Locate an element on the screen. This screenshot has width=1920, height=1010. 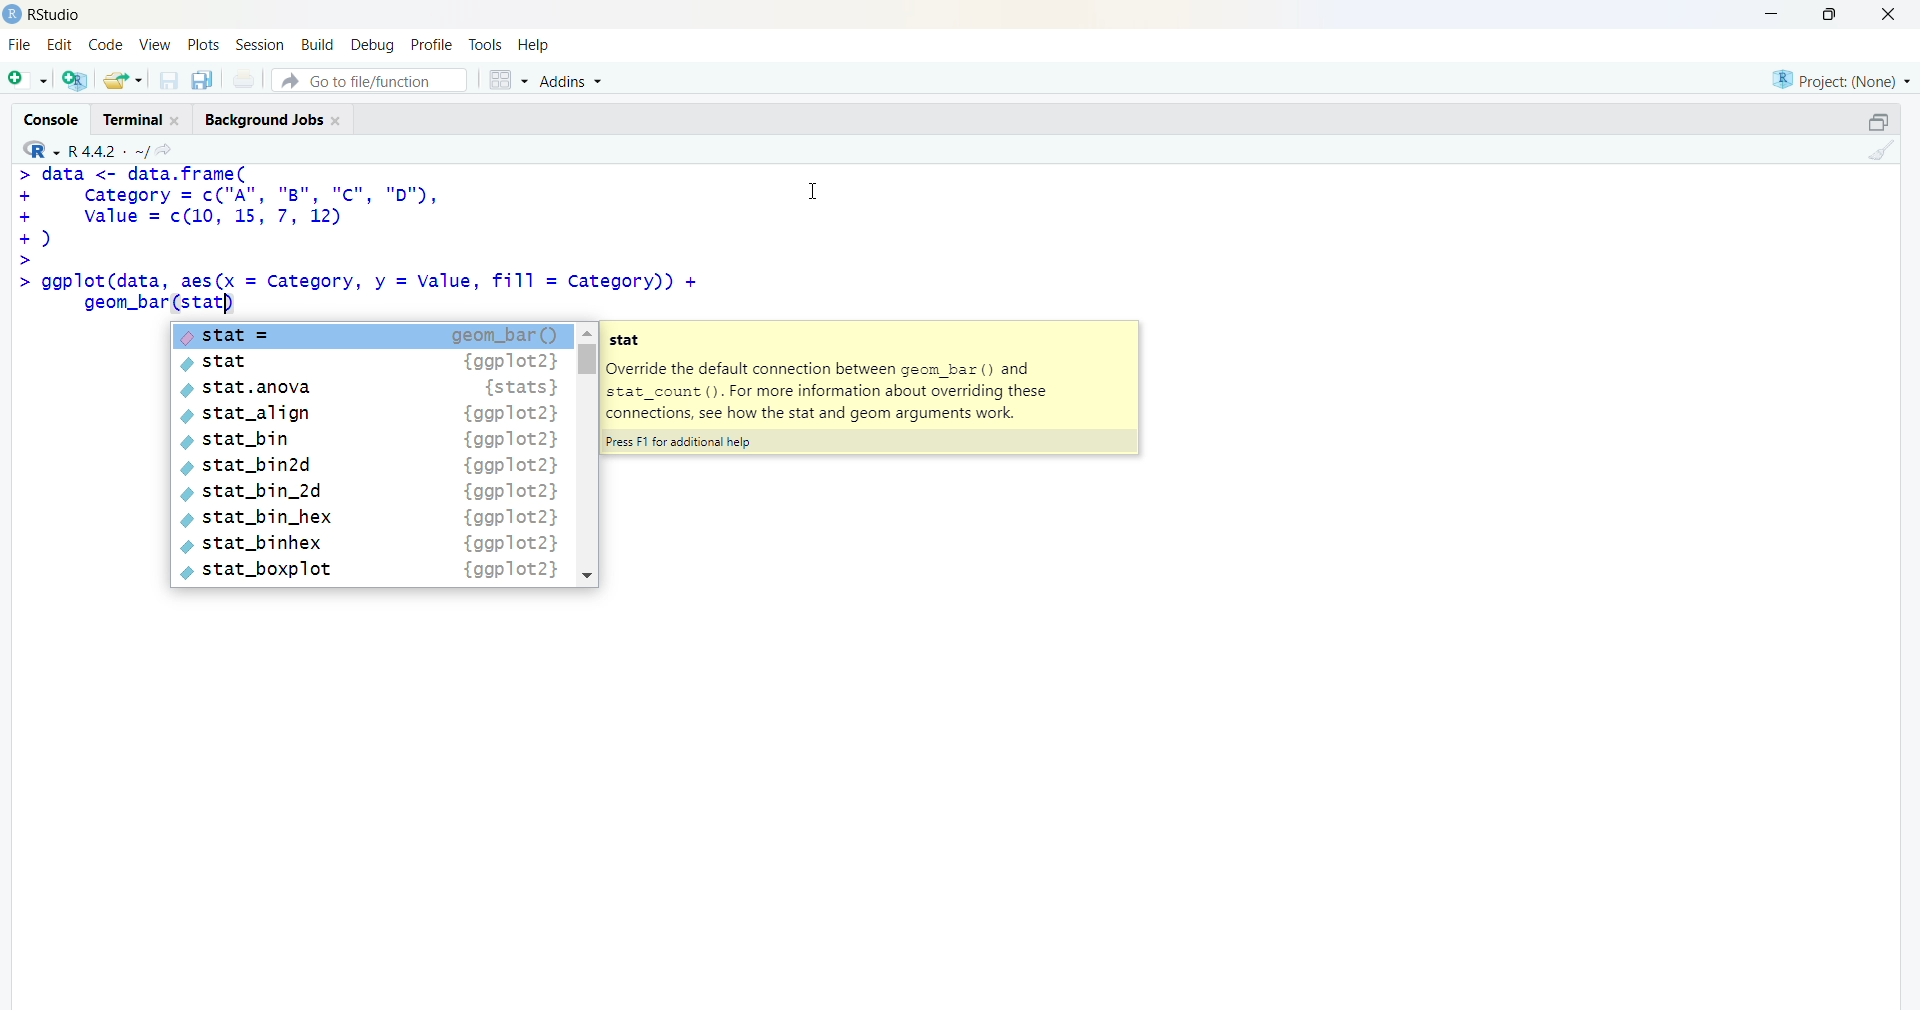
save current document is located at coordinates (168, 80).